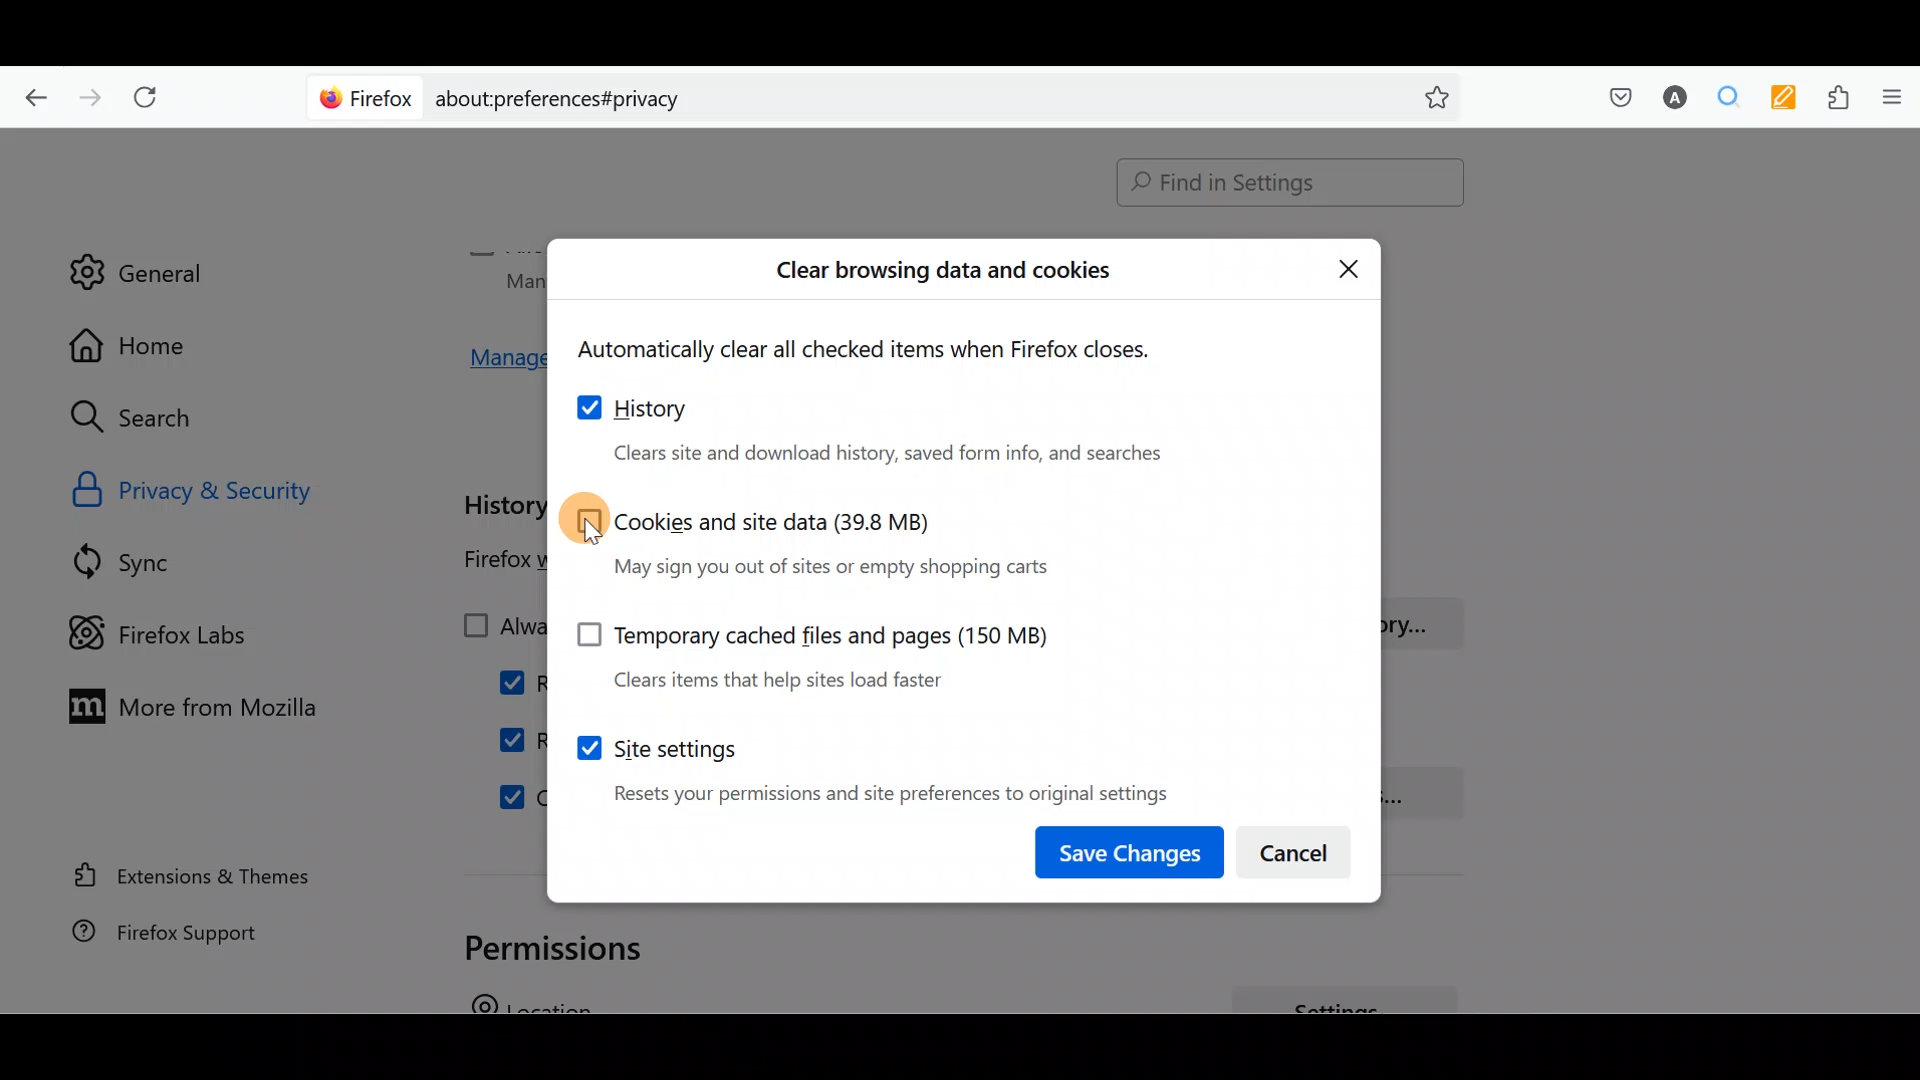 The width and height of the screenshot is (1920, 1080). What do you see at coordinates (242, 488) in the screenshot?
I see `Privacy & security` at bounding box center [242, 488].